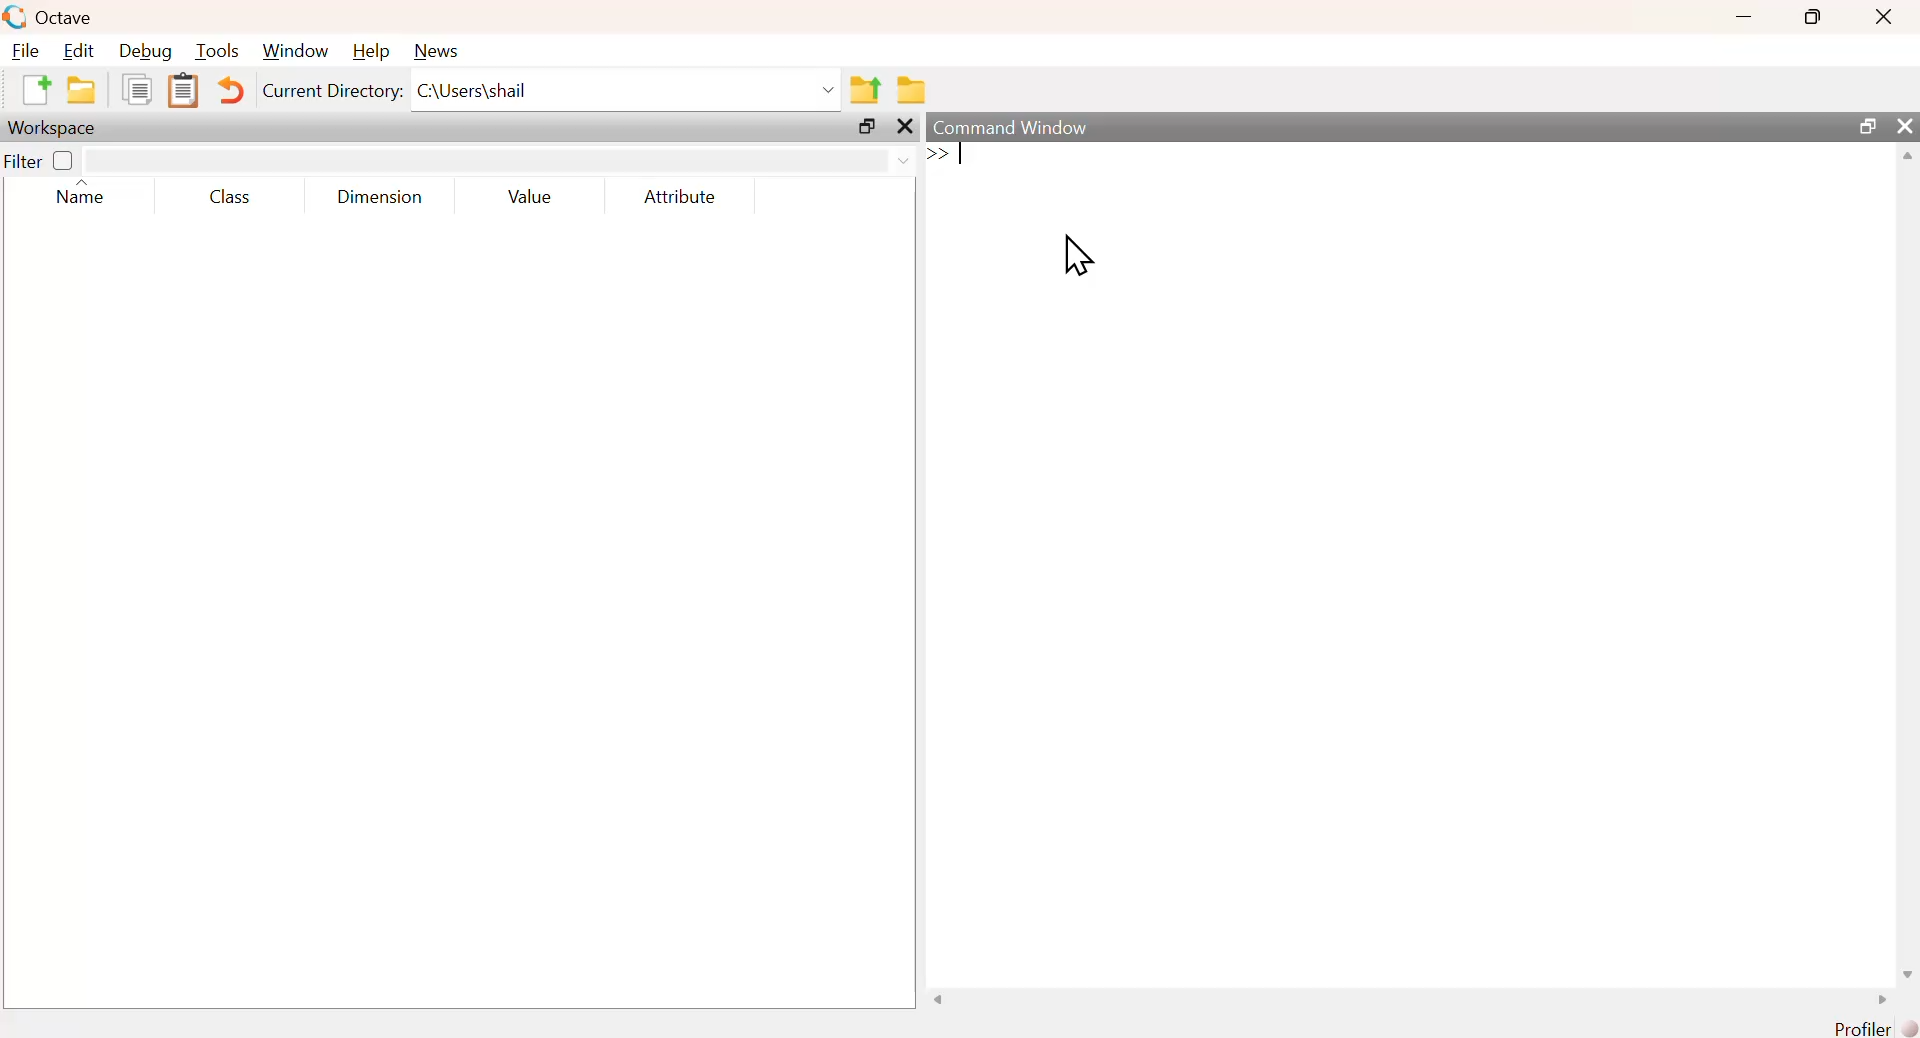 The width and height of the screenshot is (1920, 1038). I want to click on help, so click(370, 51).